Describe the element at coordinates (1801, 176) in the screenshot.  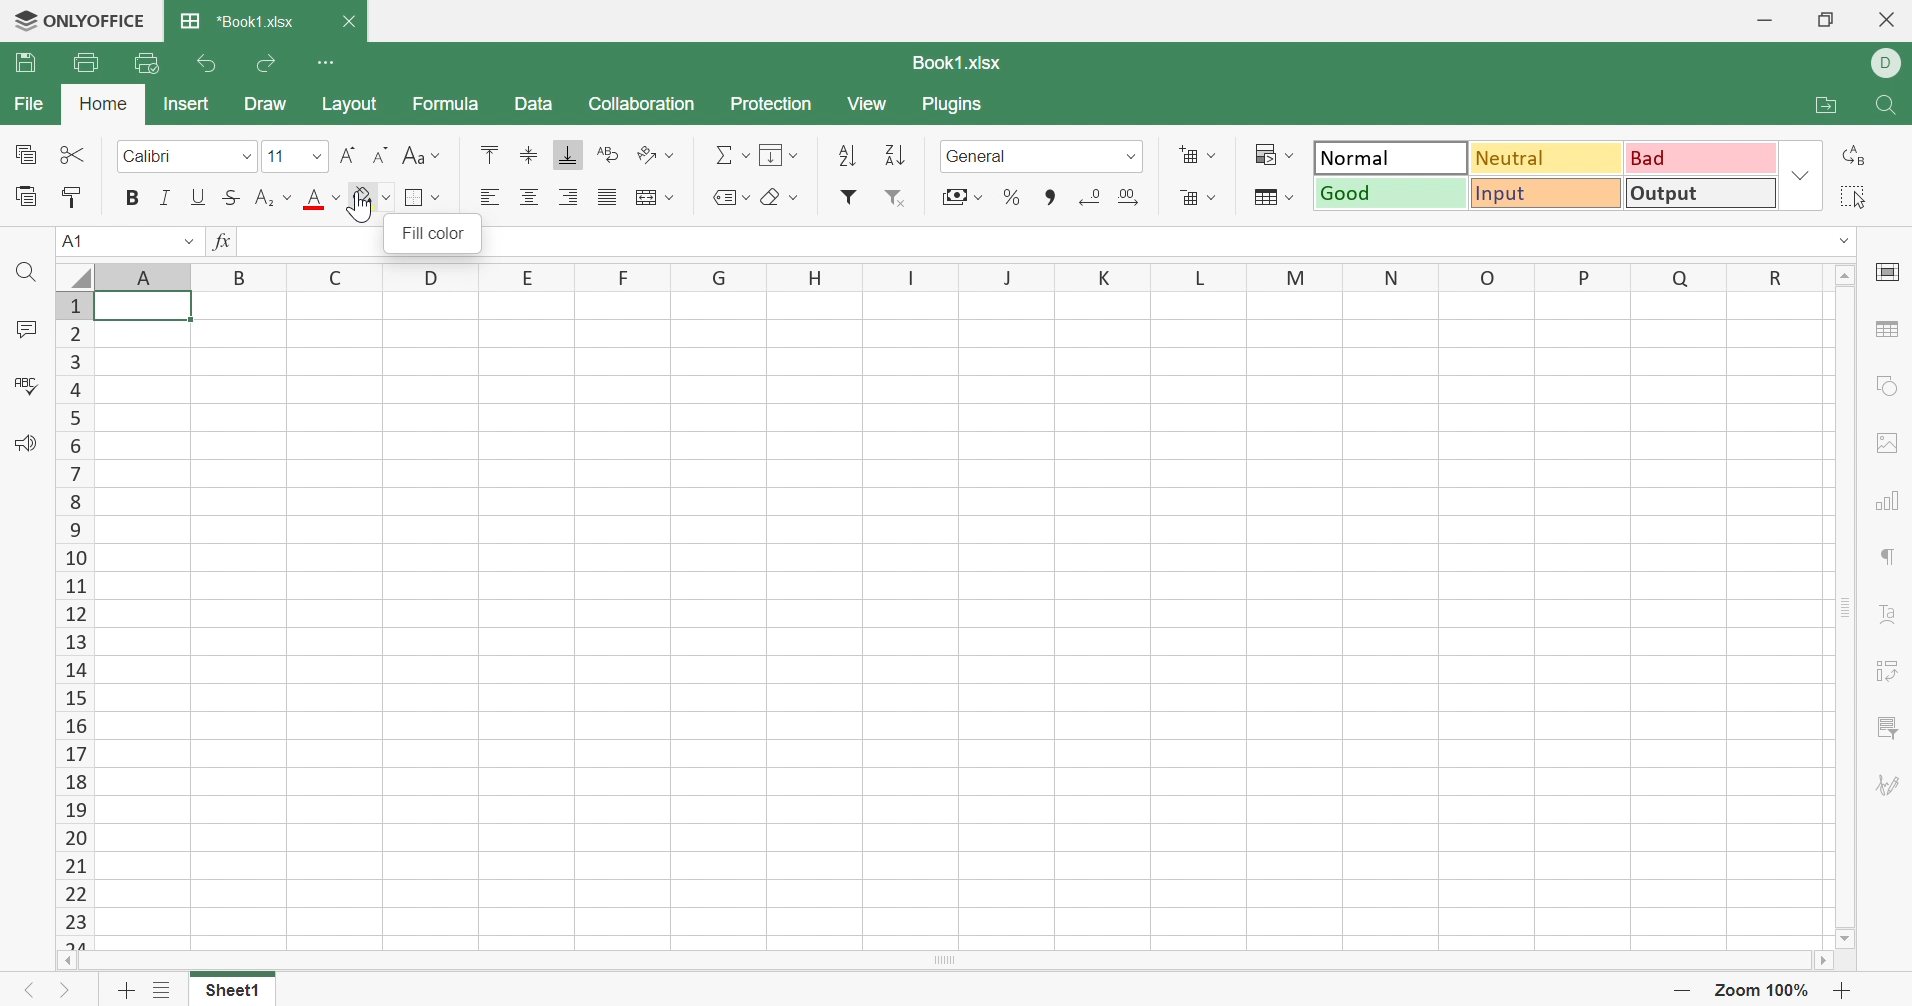
I see `Drop Down` at that location.